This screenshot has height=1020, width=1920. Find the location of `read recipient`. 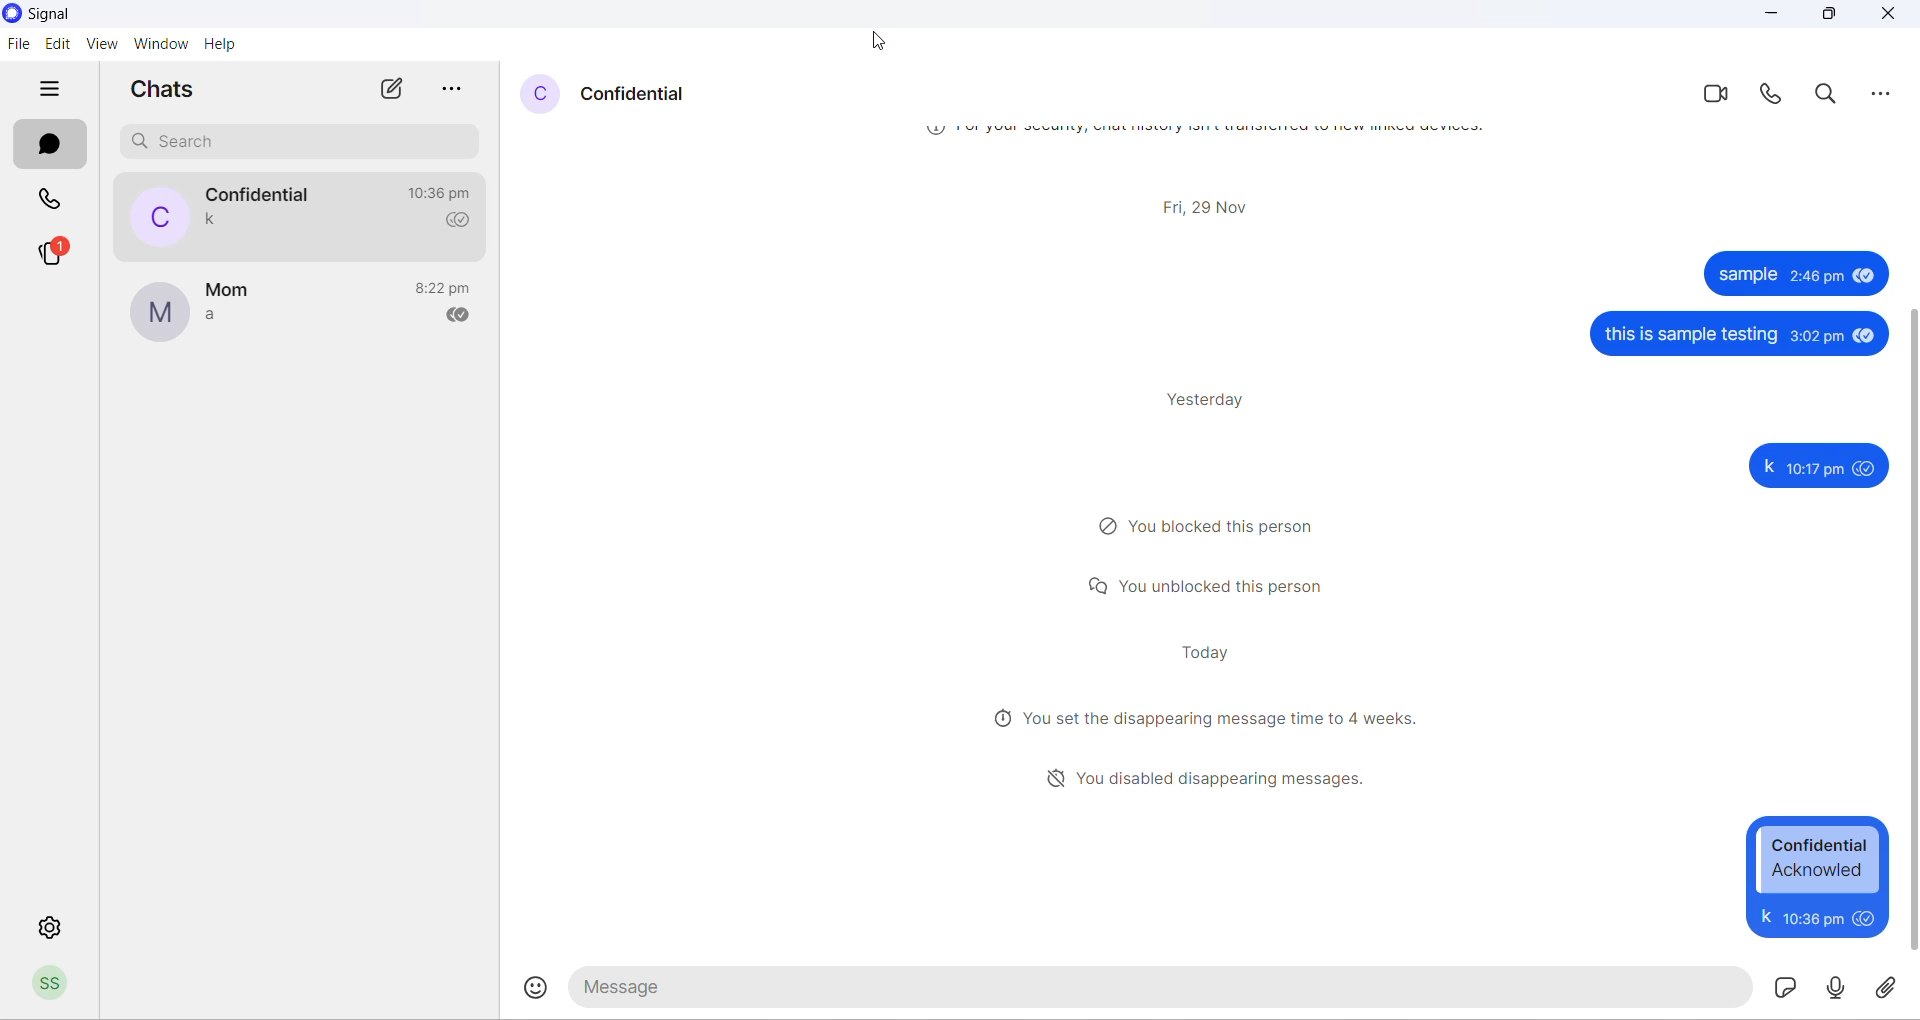

read recipient is located at coordinates (460, 221).